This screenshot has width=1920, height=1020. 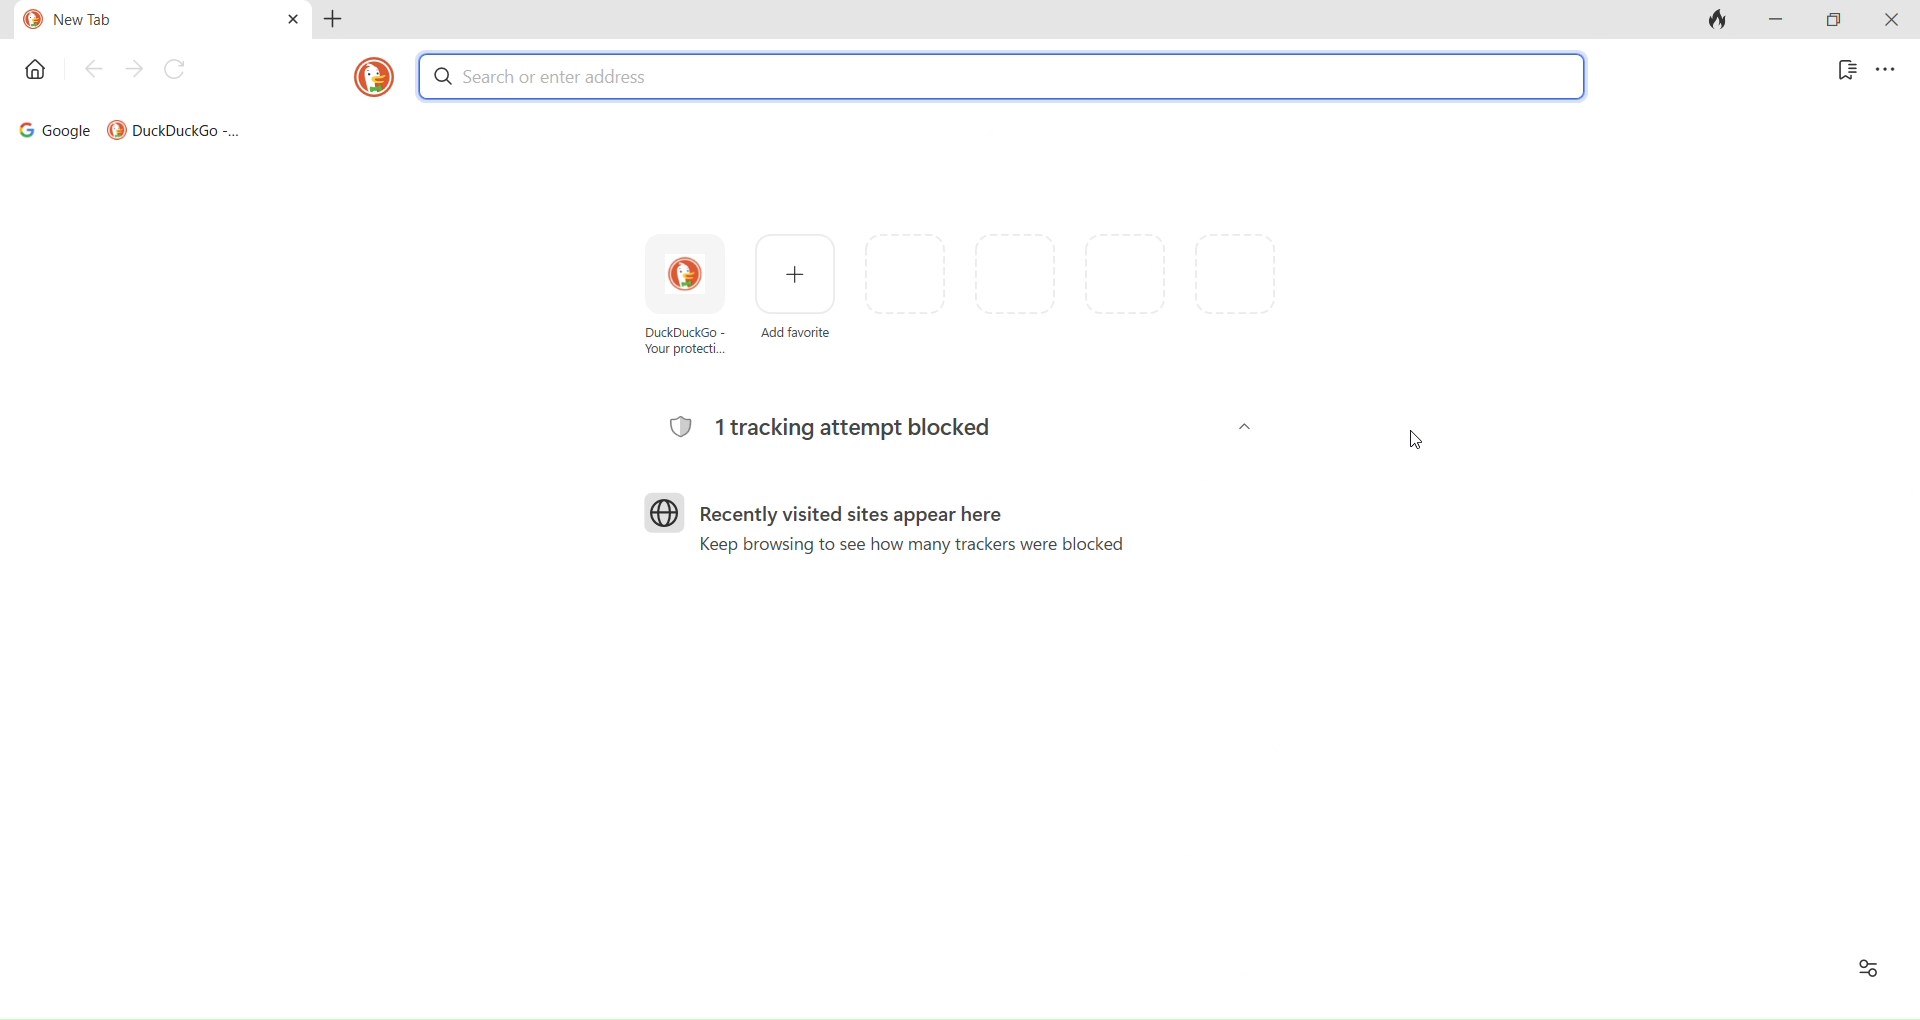 What do you see at coordinates (1002, 75) in the screenshot?
I see `search bar` at bounding box center [1002, 75].